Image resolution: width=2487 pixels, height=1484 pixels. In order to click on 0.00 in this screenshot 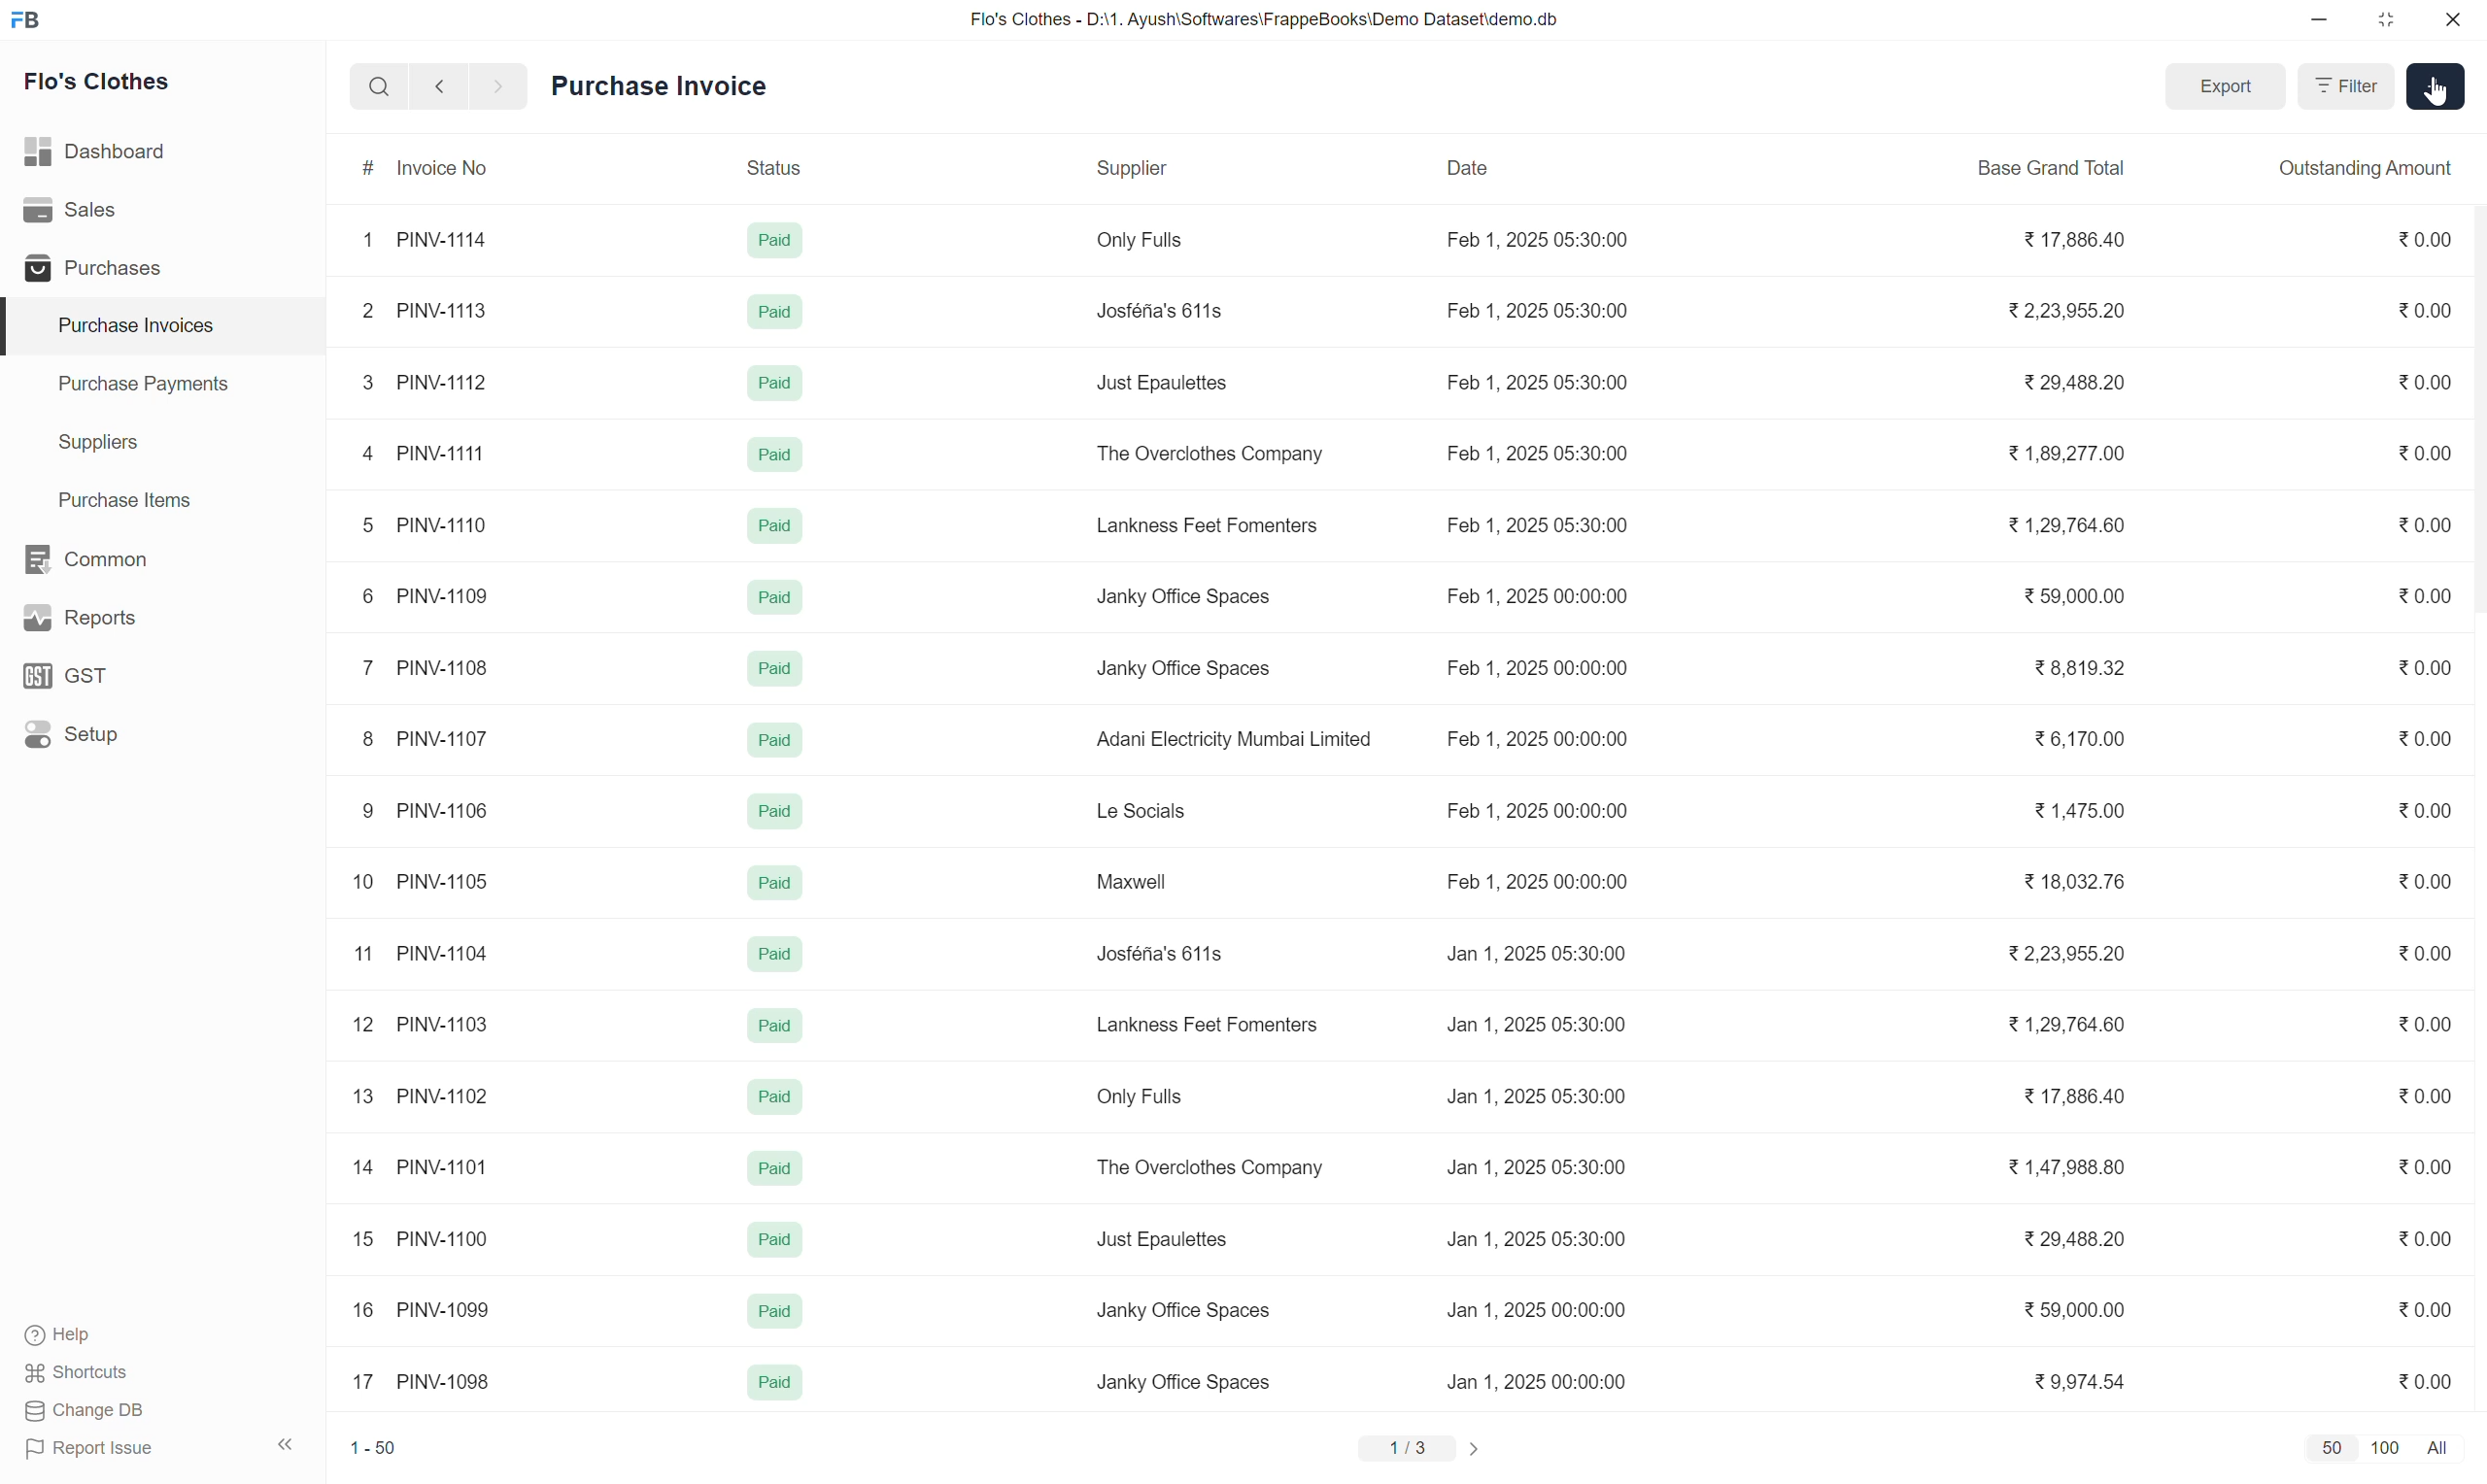, I will do `click(2424, 1023)`.